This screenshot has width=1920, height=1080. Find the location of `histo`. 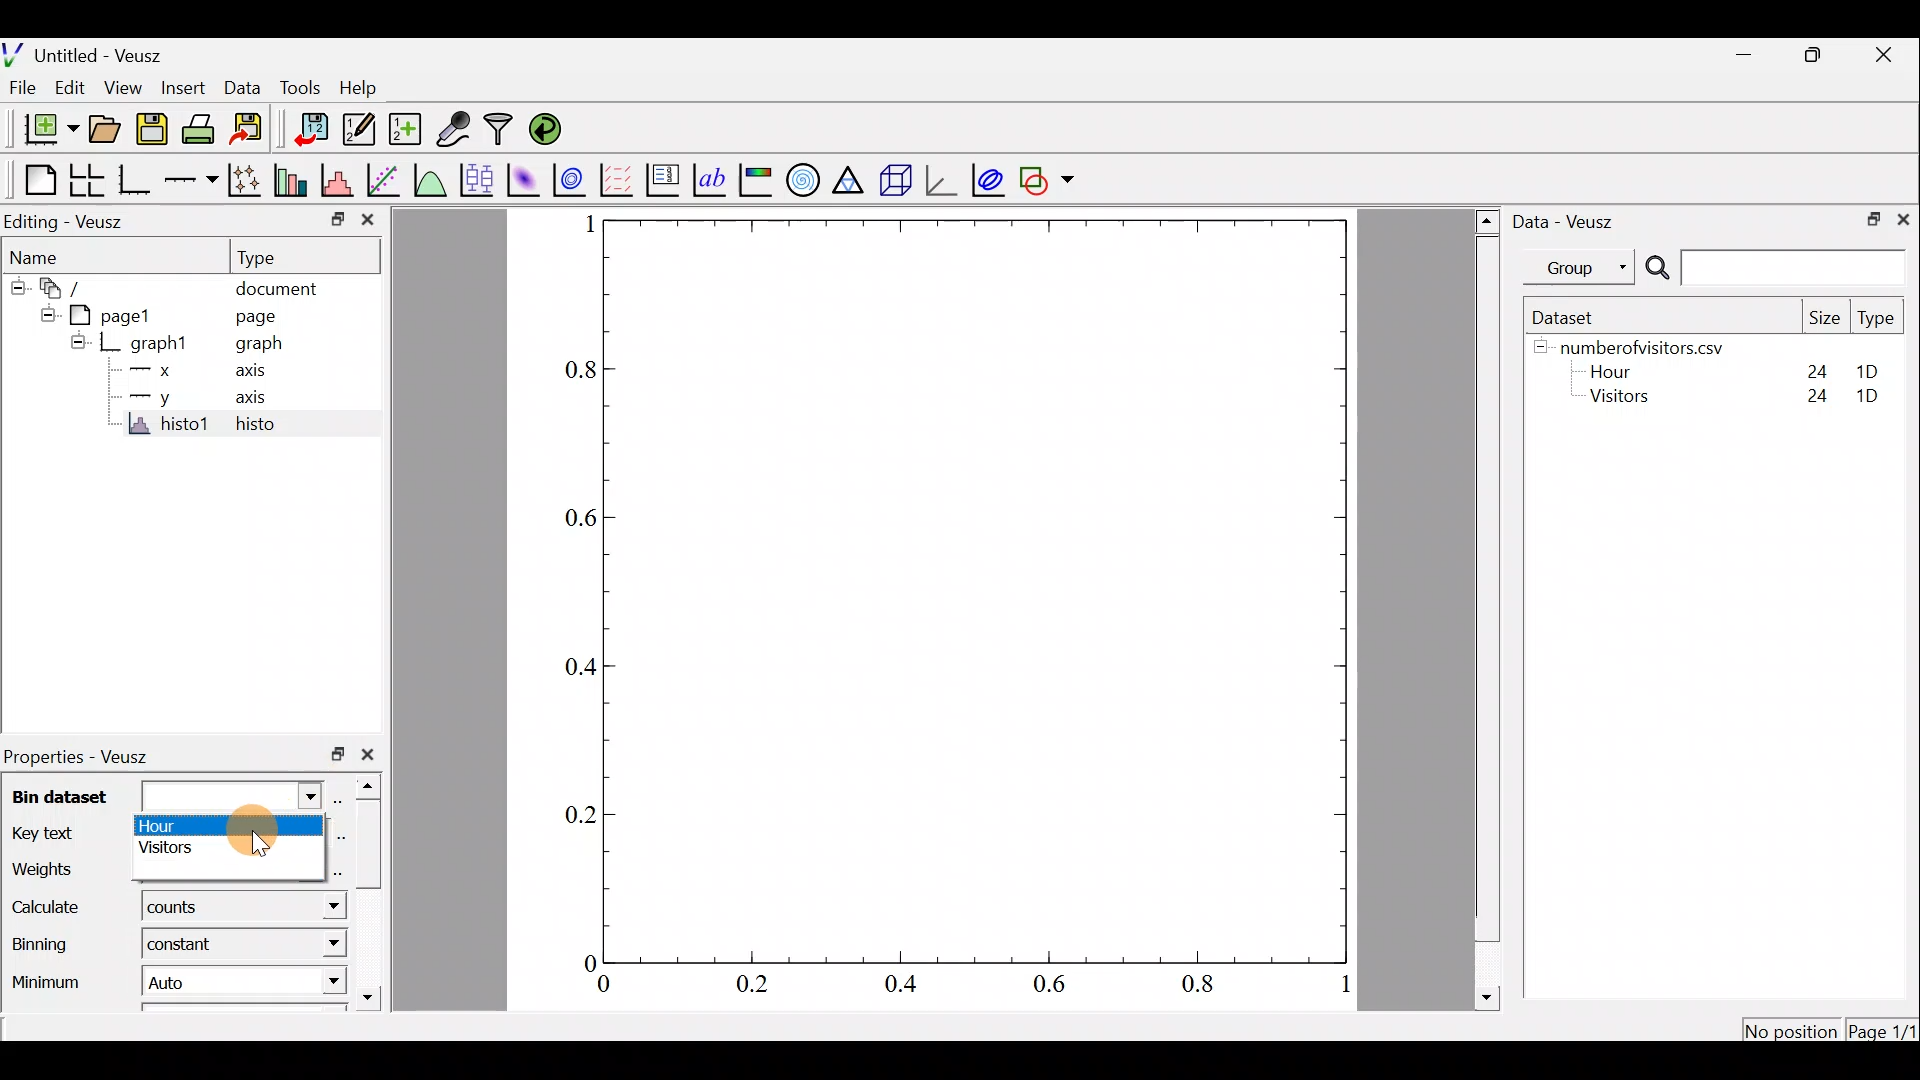

histo is located at coordinates (258, 427).